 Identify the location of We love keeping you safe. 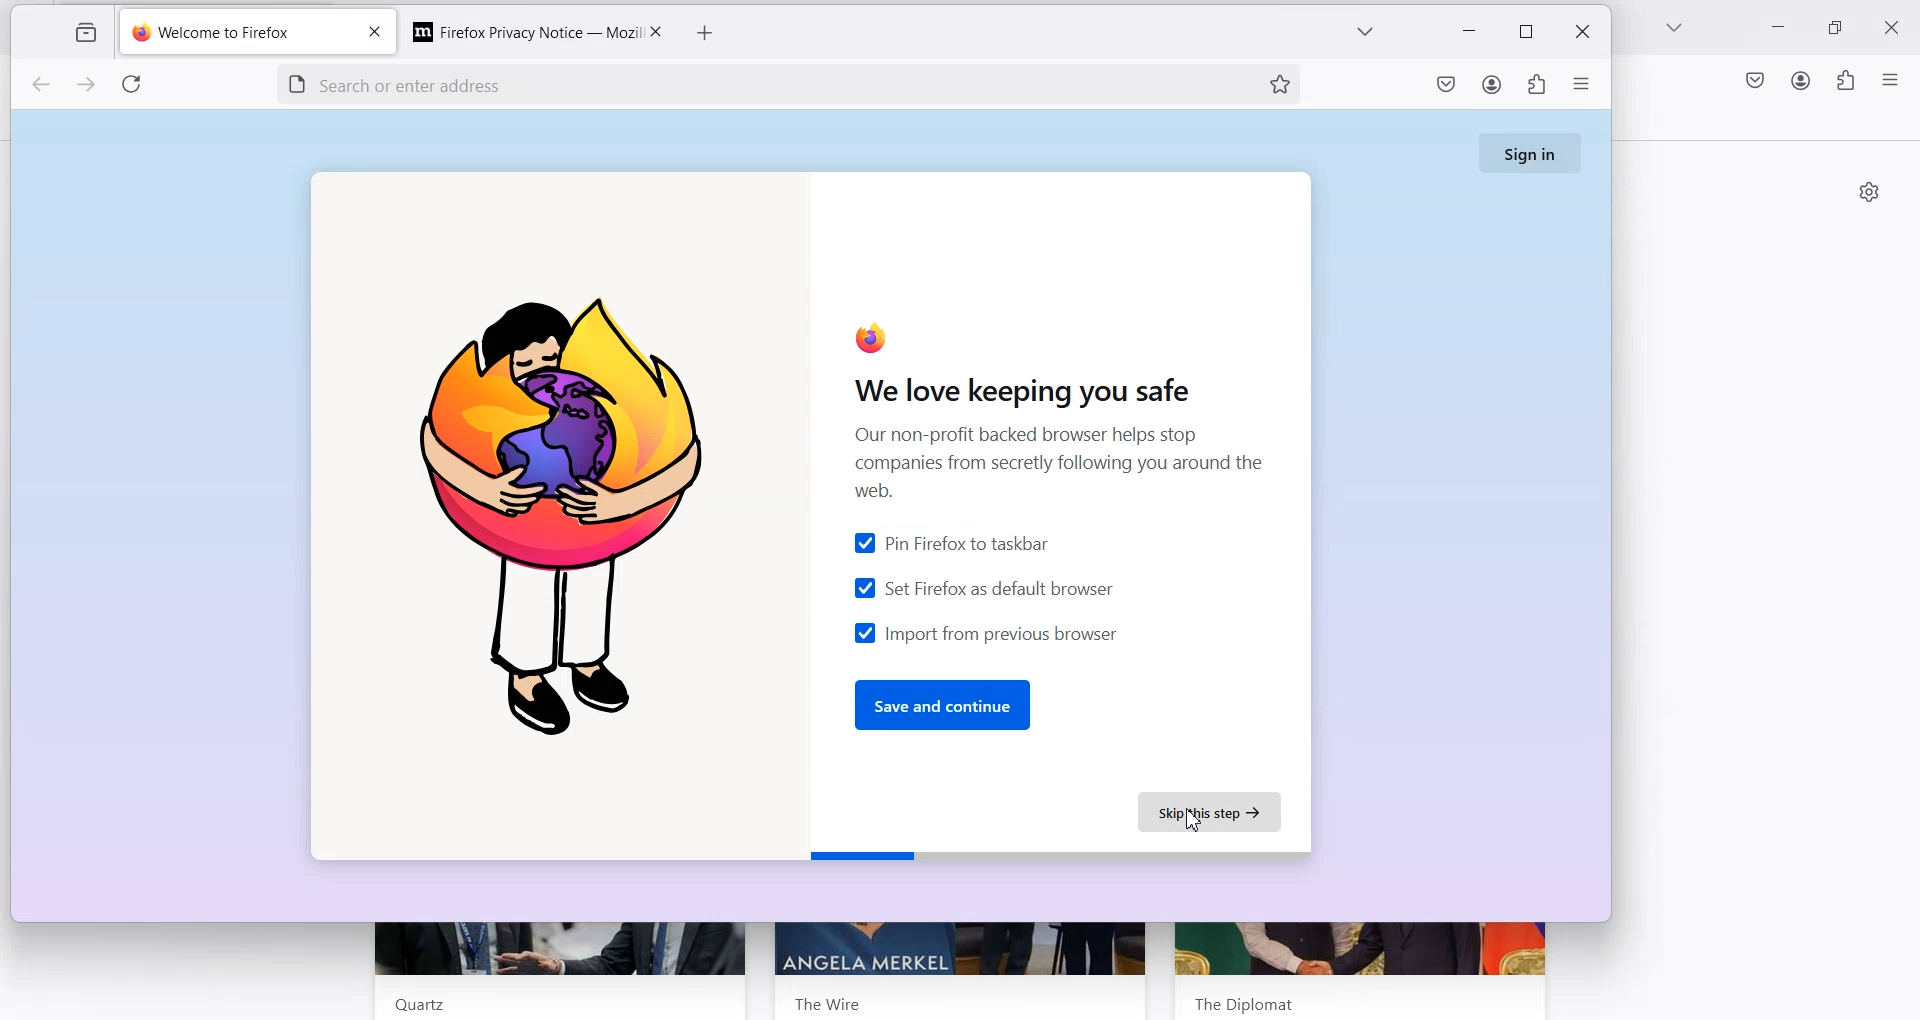
(1014, 388).